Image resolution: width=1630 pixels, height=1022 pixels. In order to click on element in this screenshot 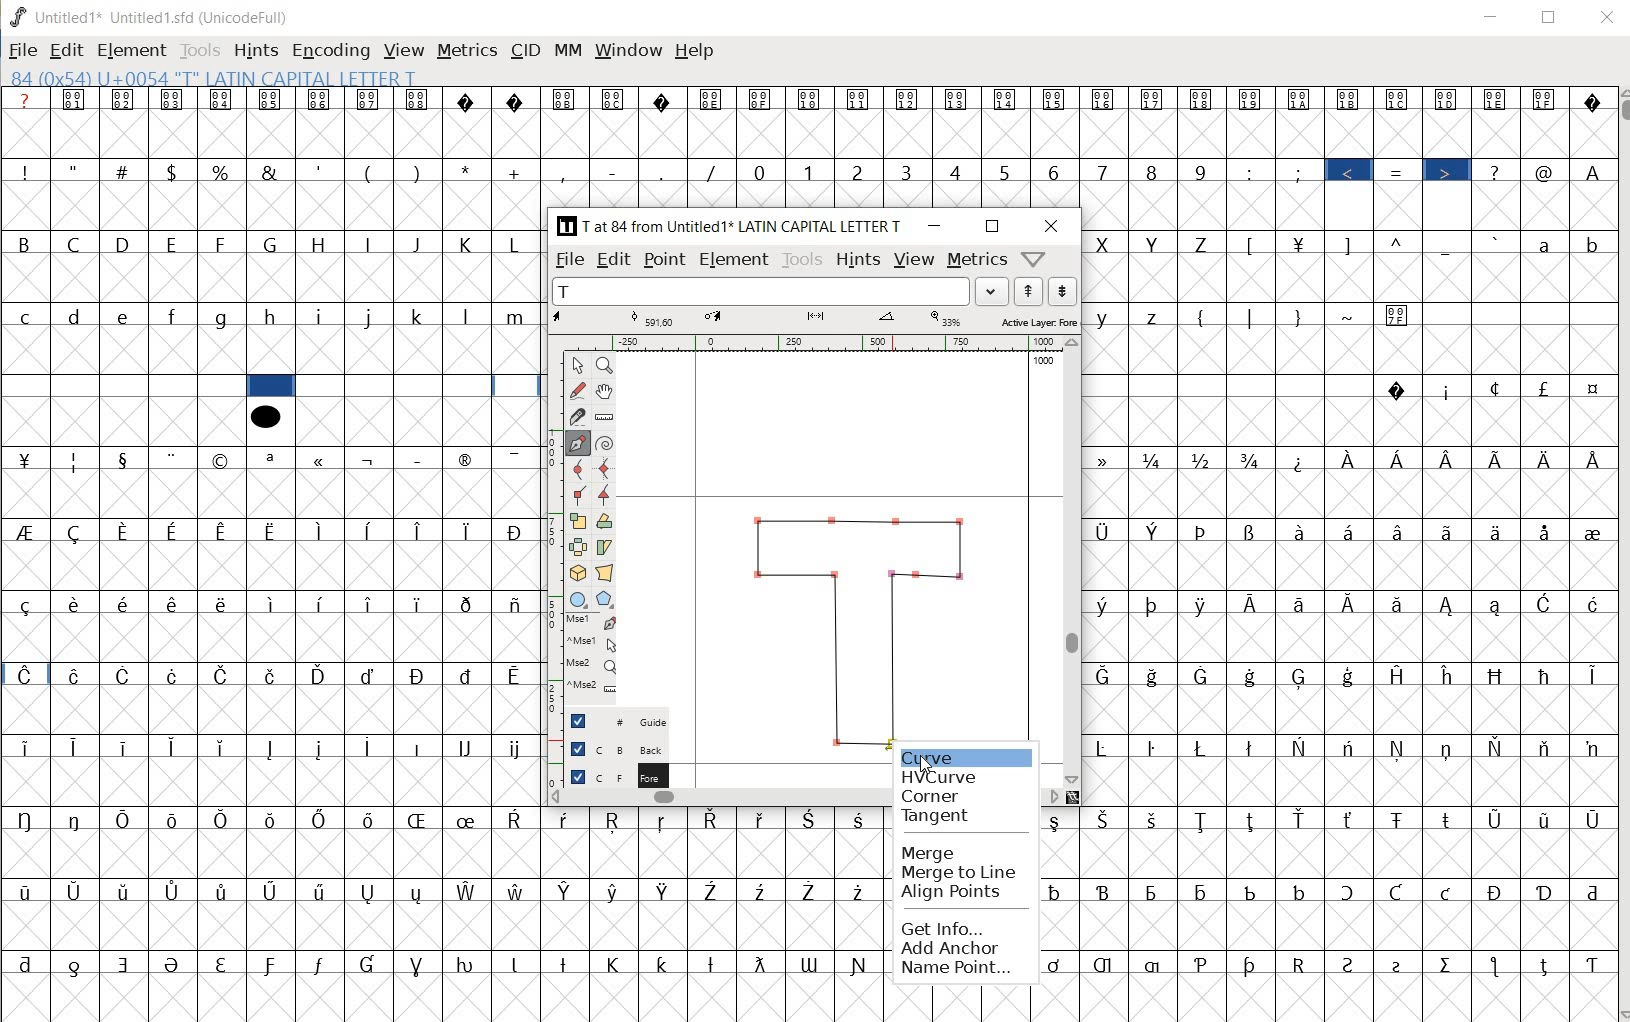, I will do `click(131, 50)`.